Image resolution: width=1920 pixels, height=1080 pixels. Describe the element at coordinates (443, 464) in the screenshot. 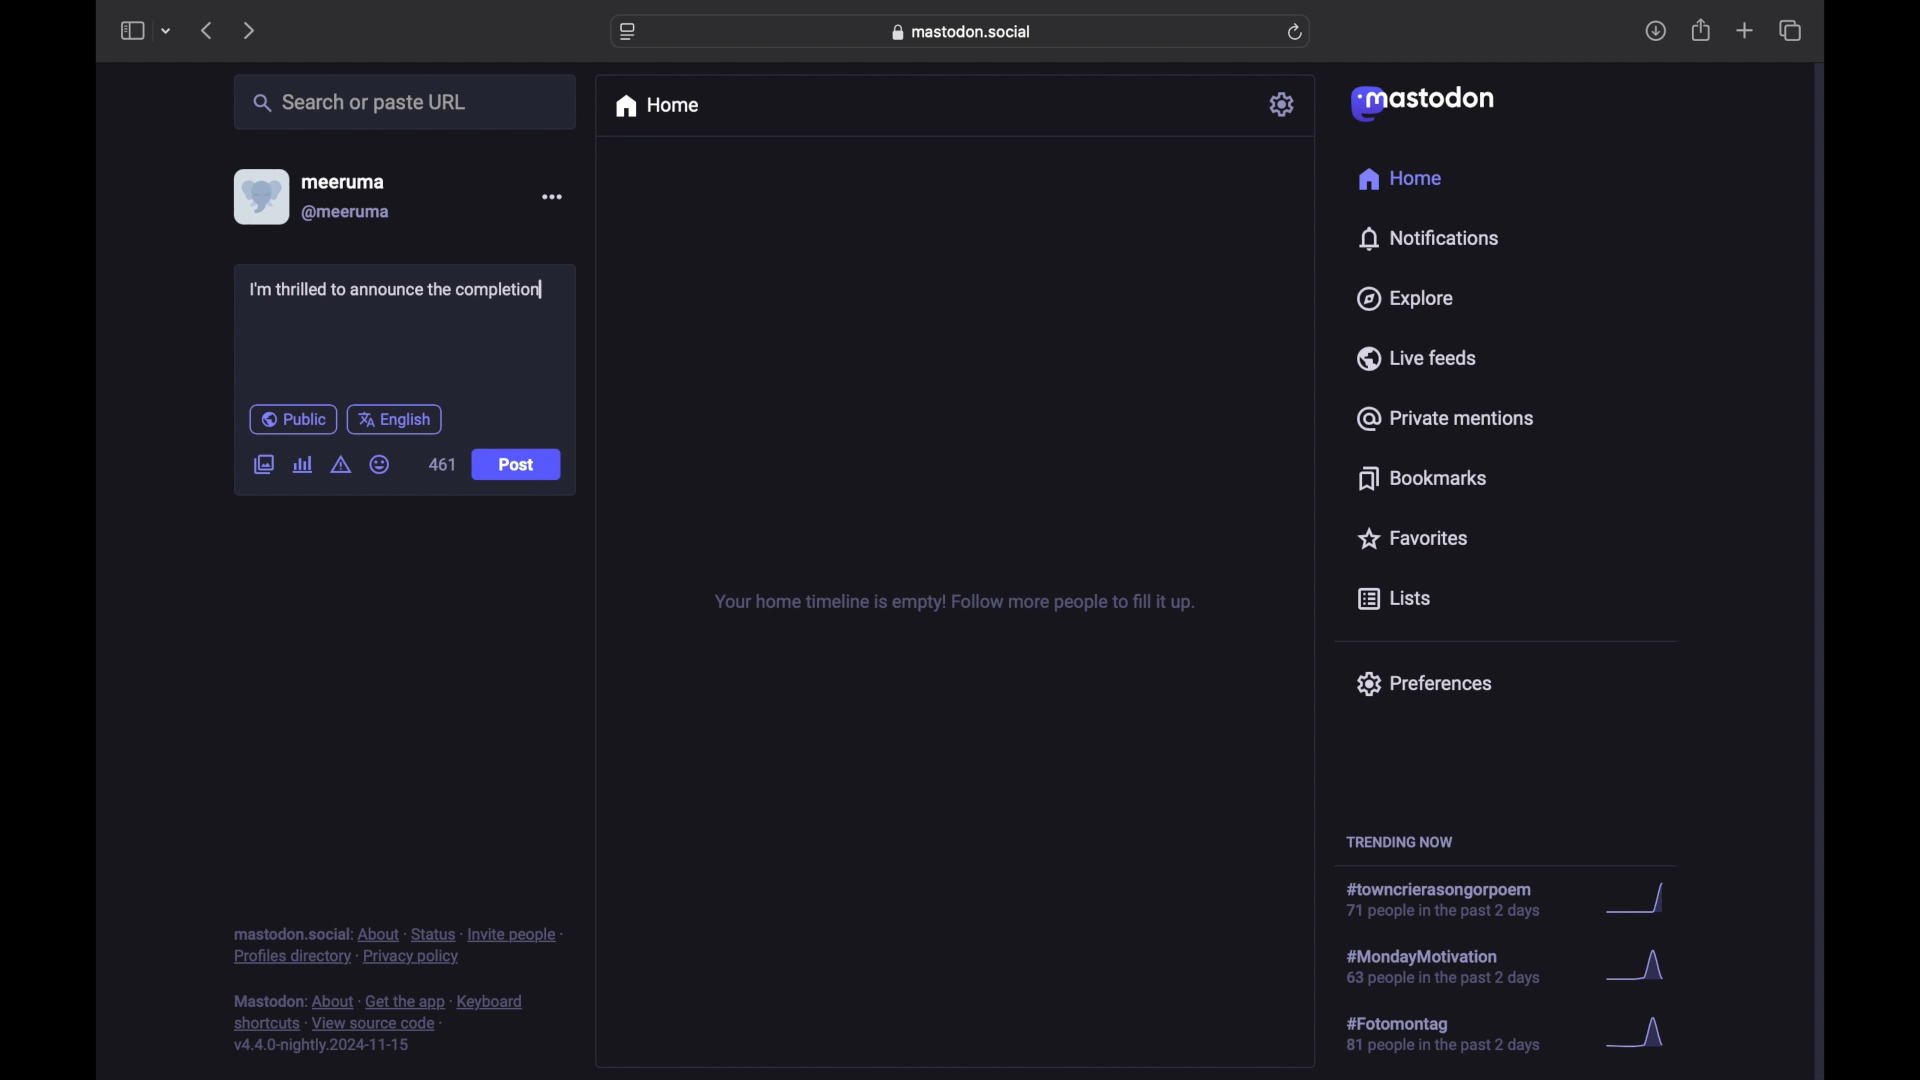

I see `461` at that location.